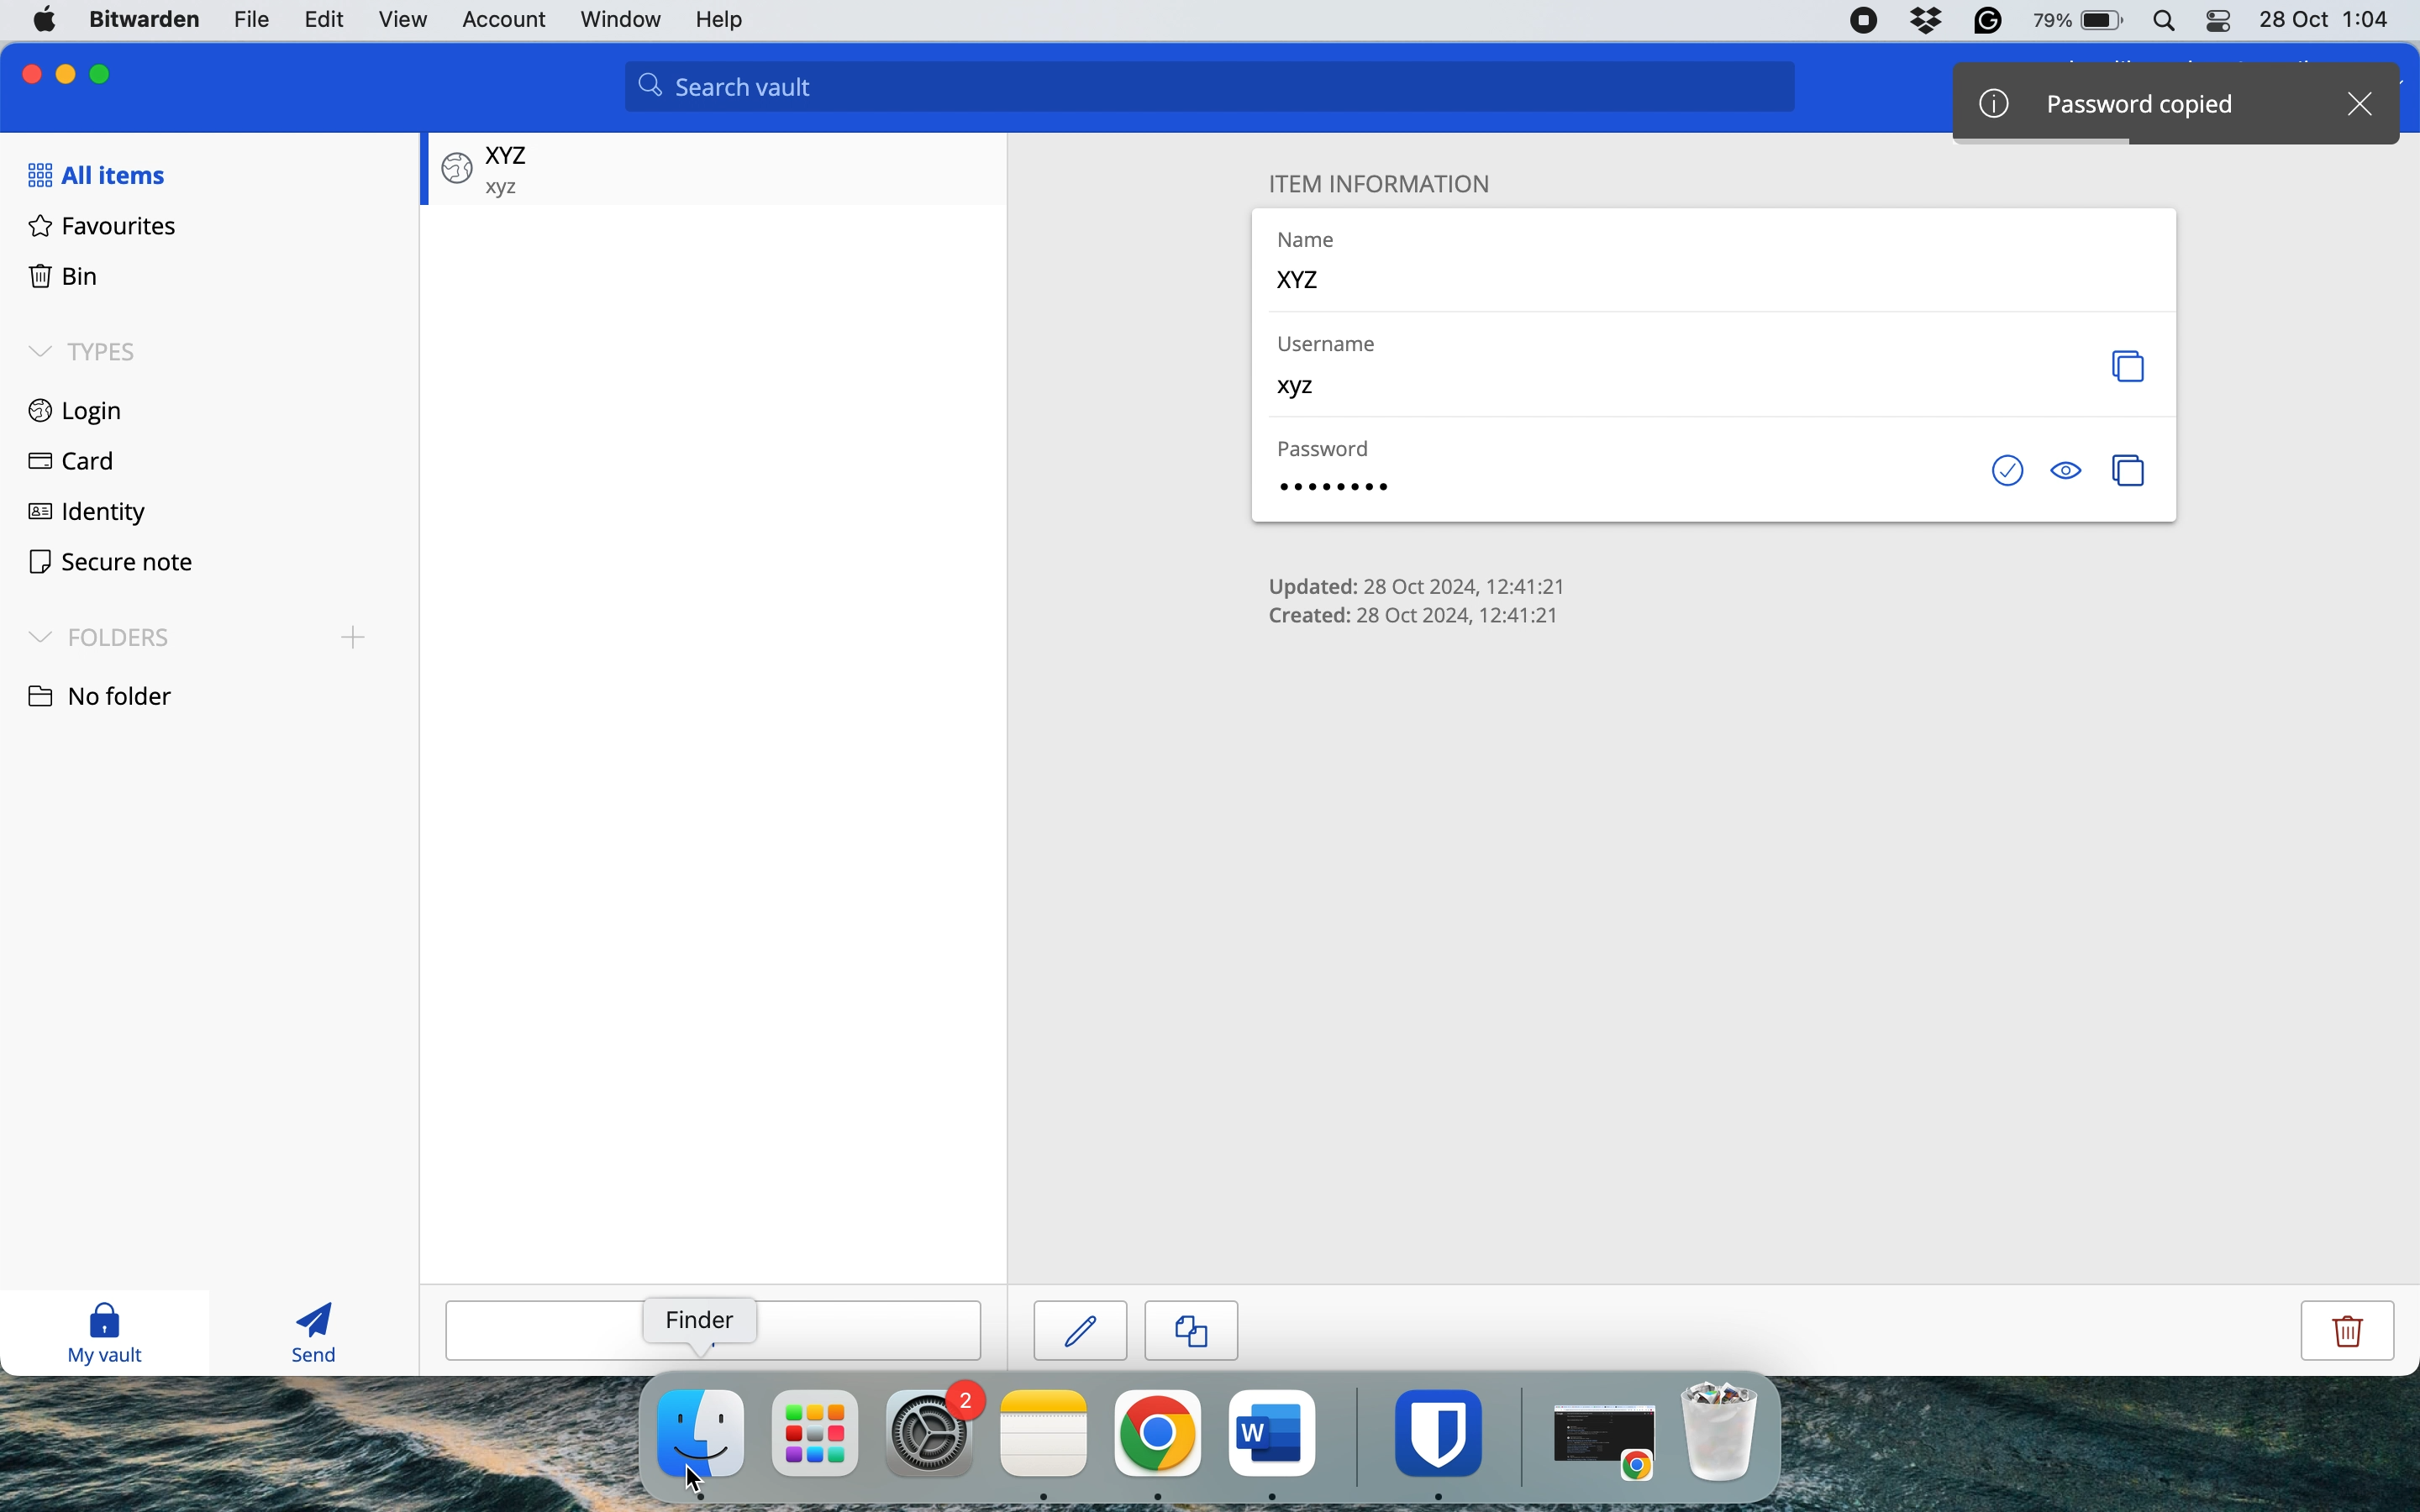 The height and width of the screenshot is (1512, 2420). What do you see at coordinates (2161, 22) in the screenshot?
I see `spotlight search` at bounding box center [2161, 22].